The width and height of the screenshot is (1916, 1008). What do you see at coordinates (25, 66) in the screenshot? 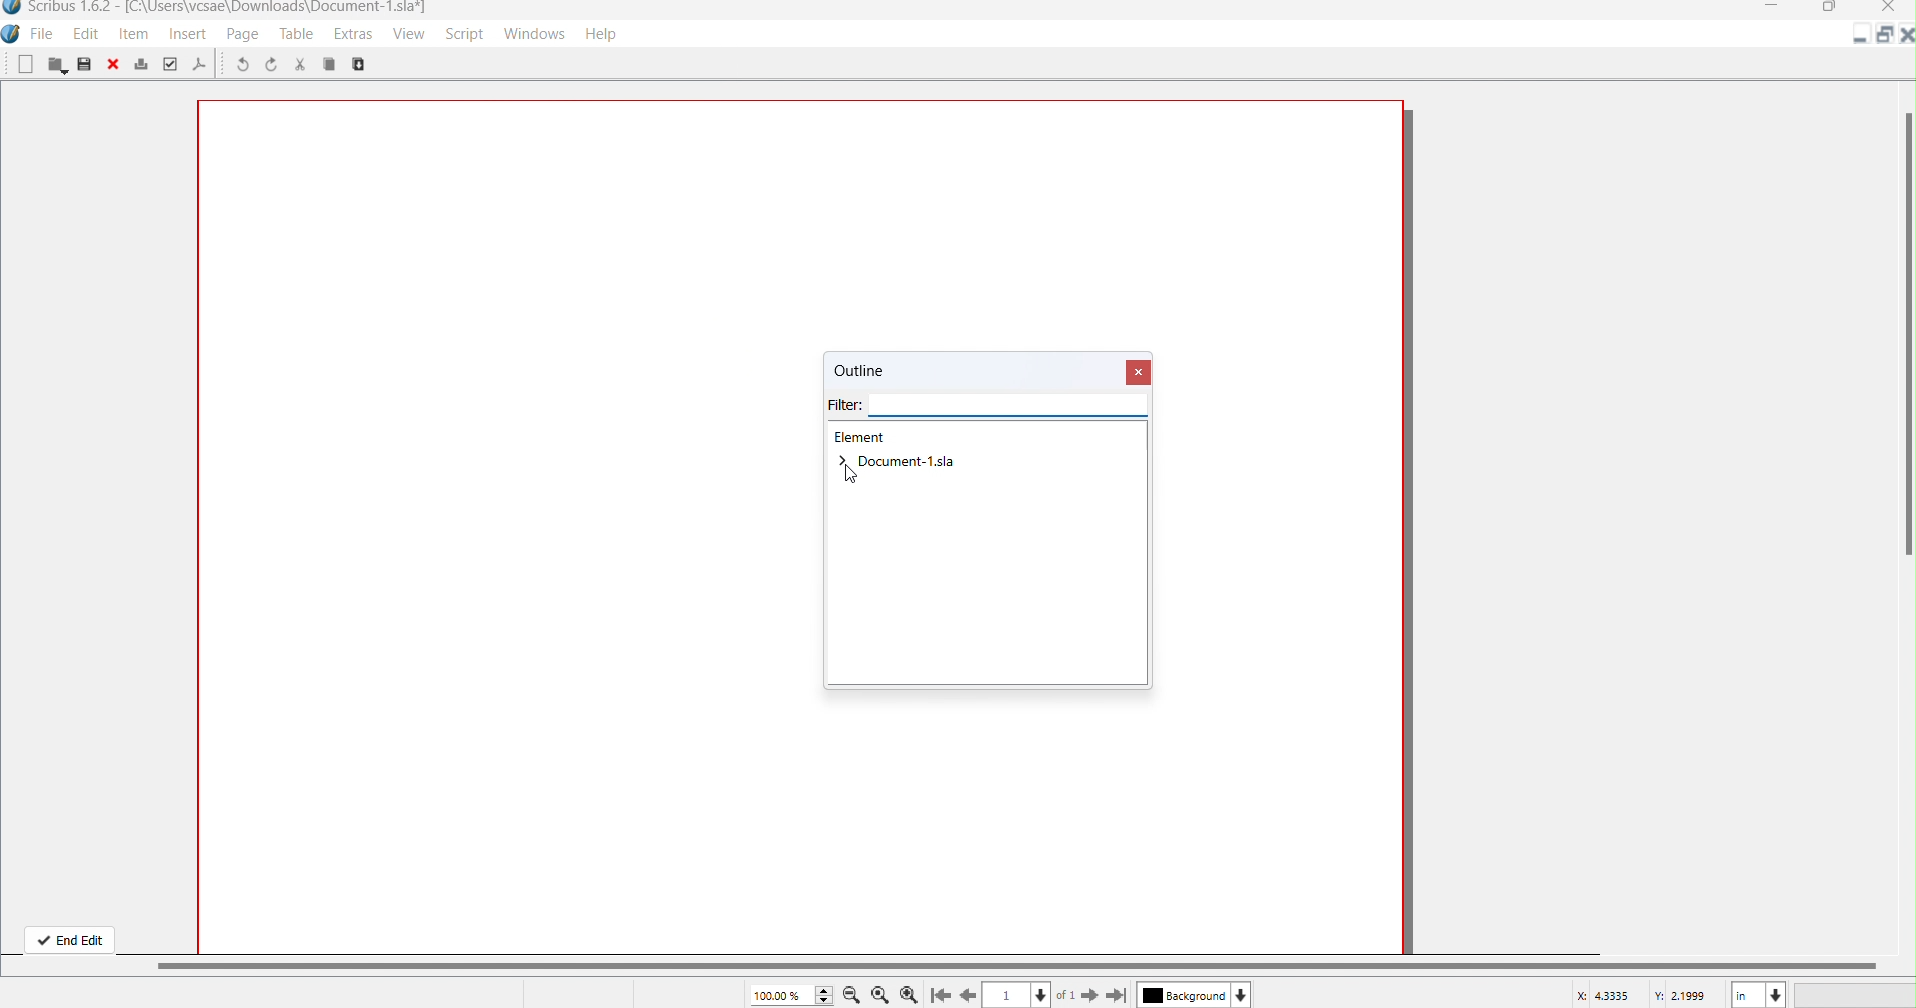
I see `blank` at bounding box center [25, 66].